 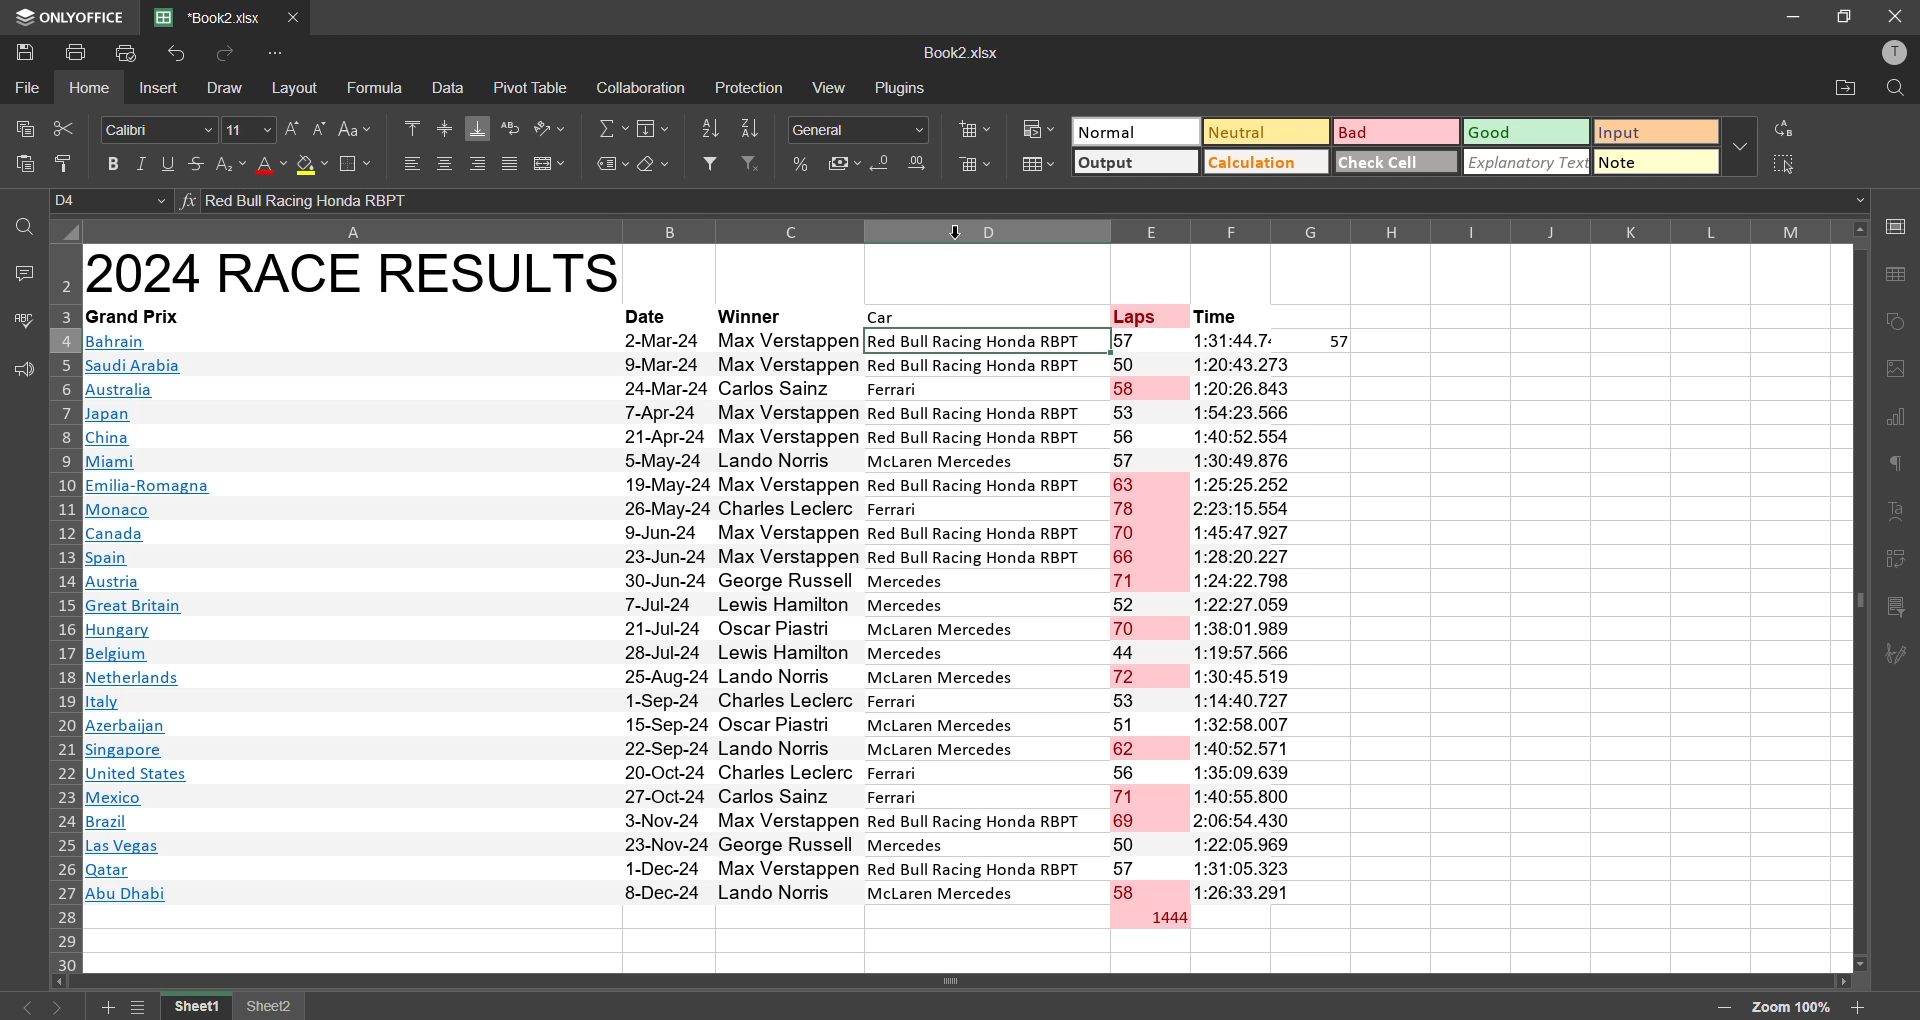 What do you see at coordinates (1897, 655) in the screenshot?
I see `signature` at bounding box center [1897, 655].